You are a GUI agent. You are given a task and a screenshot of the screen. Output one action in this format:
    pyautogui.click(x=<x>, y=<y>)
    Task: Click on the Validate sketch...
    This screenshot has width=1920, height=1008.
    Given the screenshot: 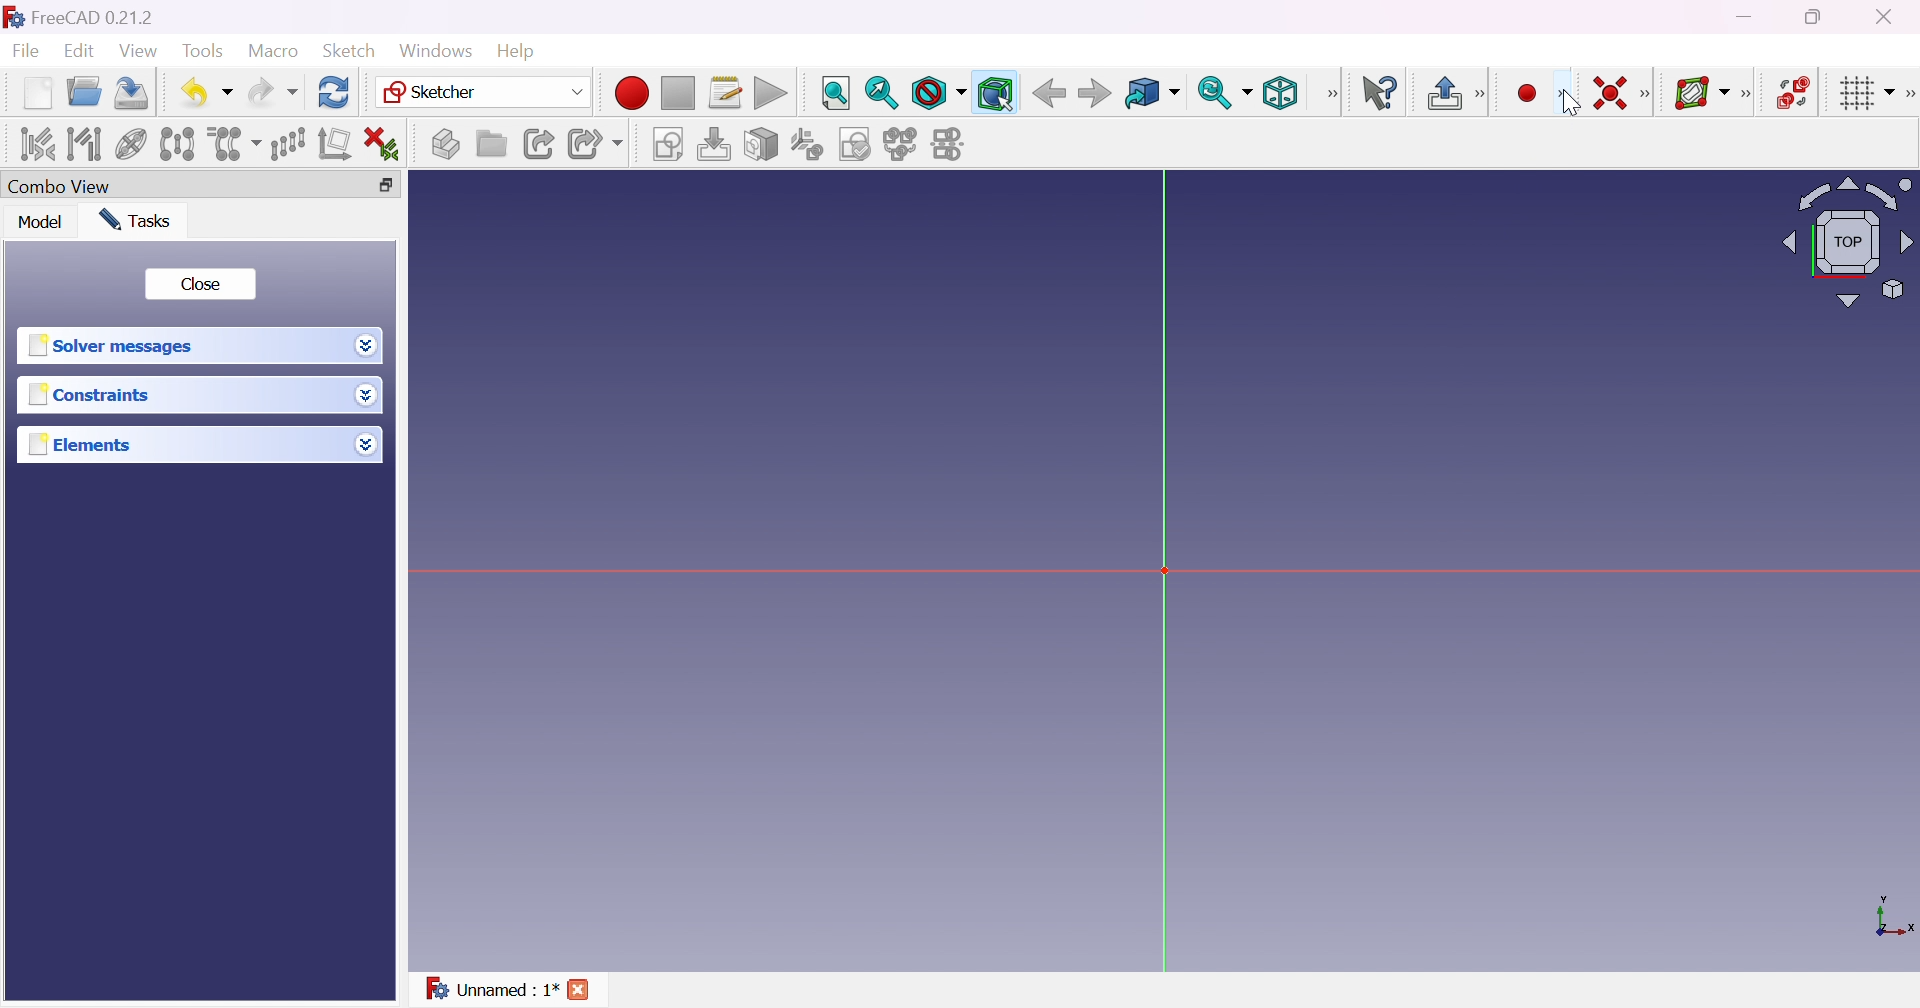 What is the action you would take?
    pyautogui.click(x=854, y=145)
    